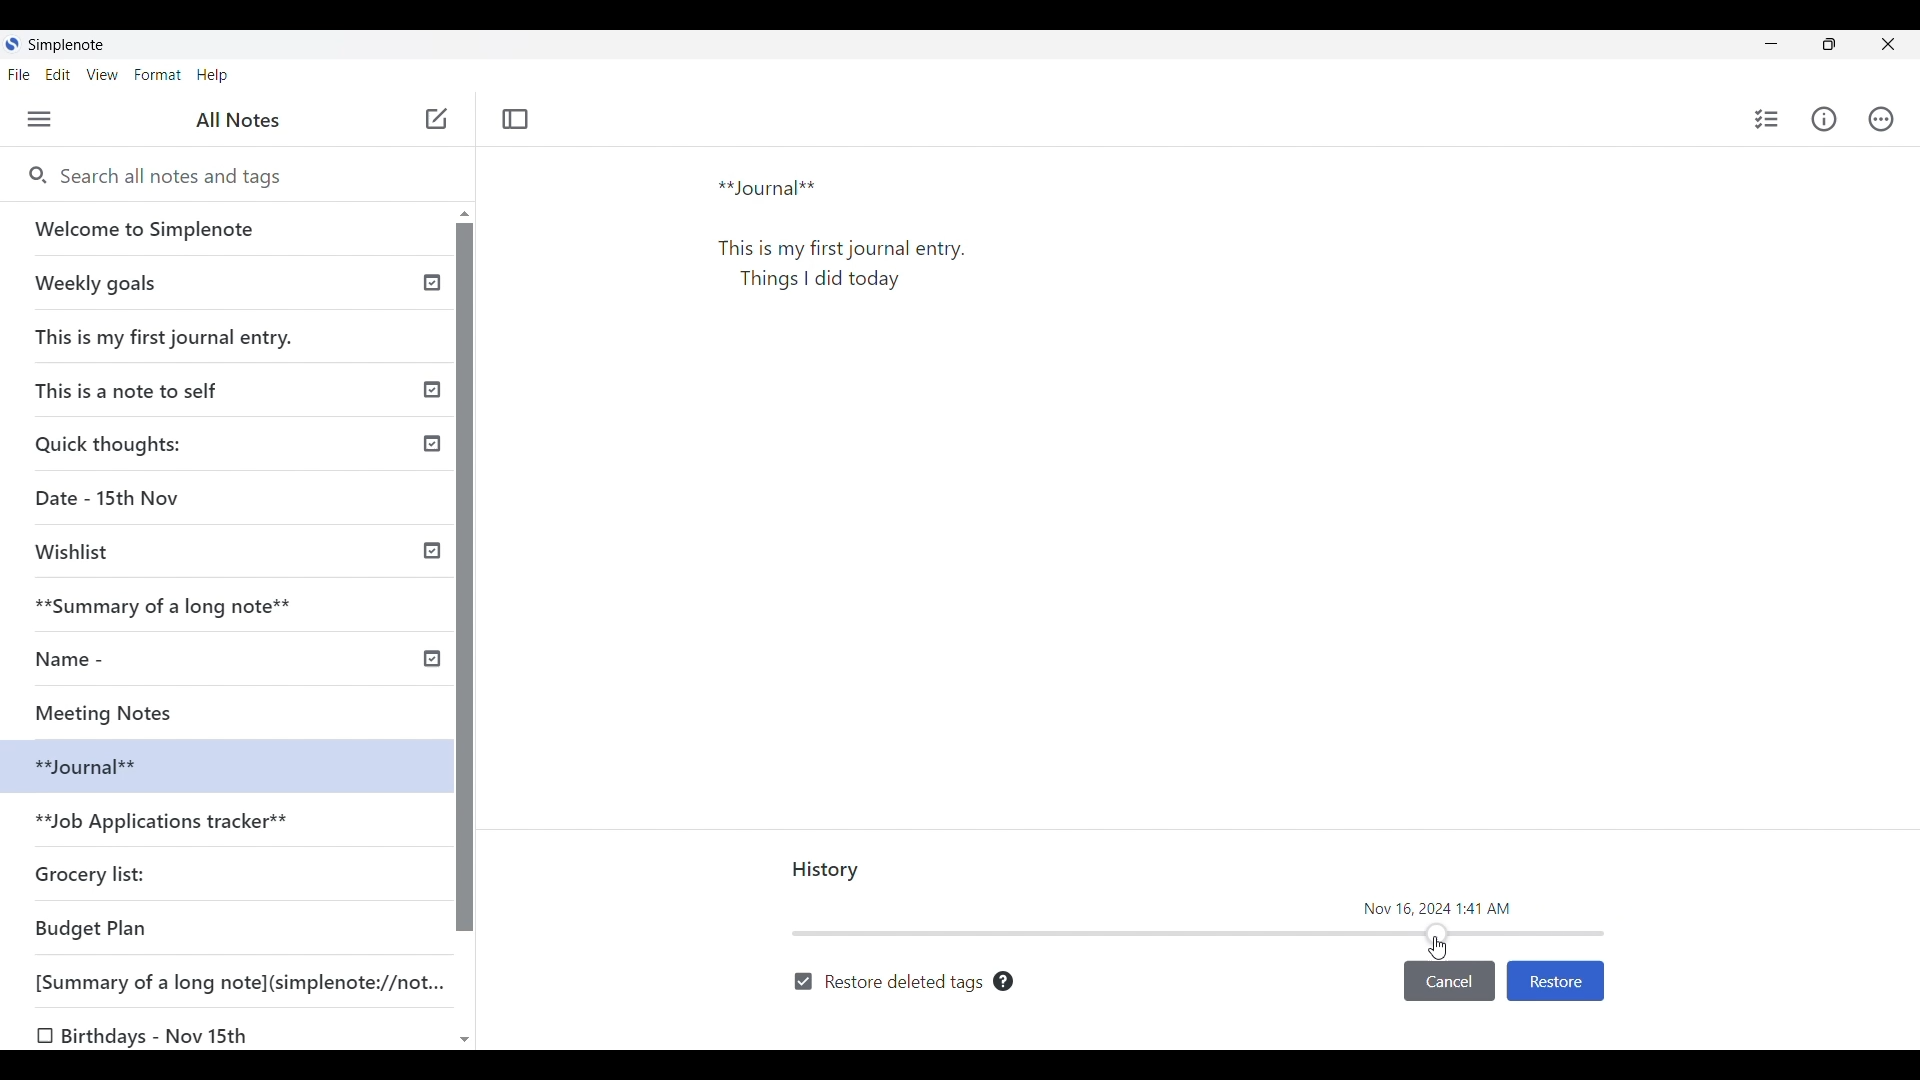  What do you see at coordinates (1437, 907) in the screenshot?
I see `Time and date of current change` at bounding box center [1437, 907].